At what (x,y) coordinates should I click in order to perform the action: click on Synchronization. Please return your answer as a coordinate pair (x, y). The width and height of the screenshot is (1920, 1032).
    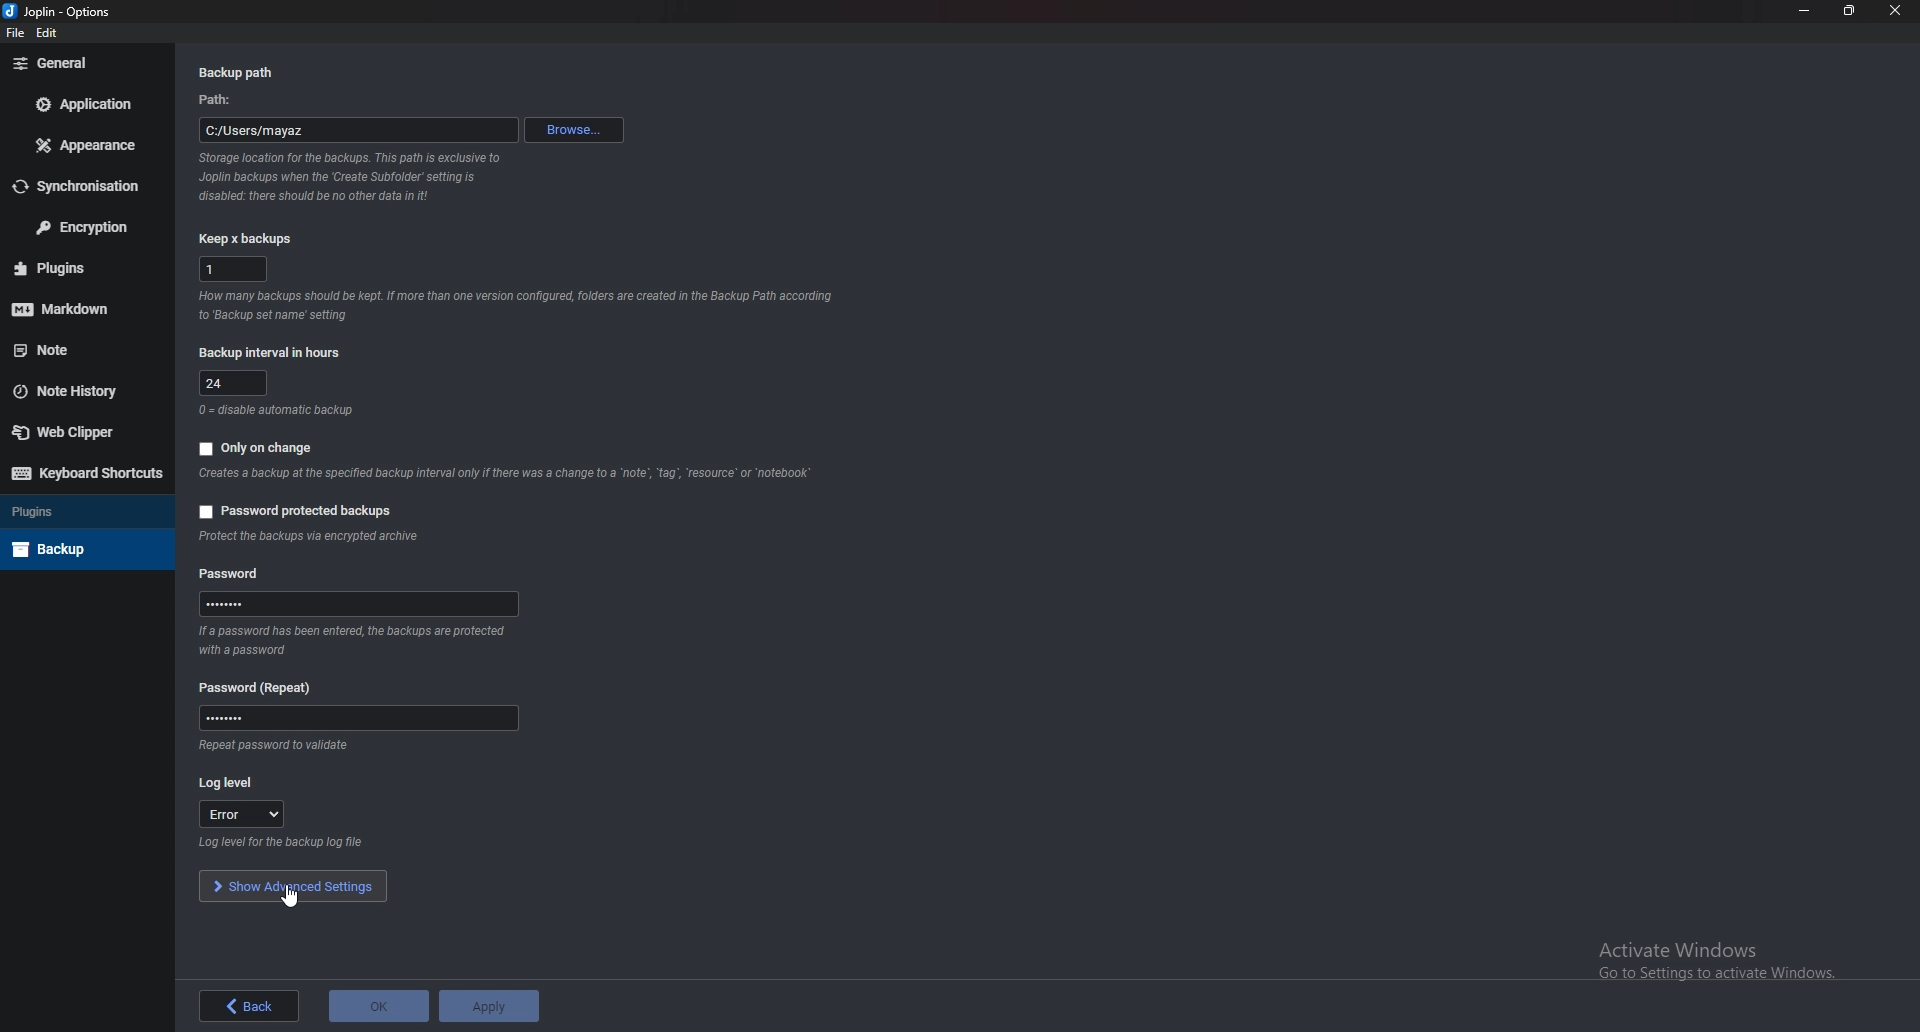
    Looking at the image, I should click on (86, 186).